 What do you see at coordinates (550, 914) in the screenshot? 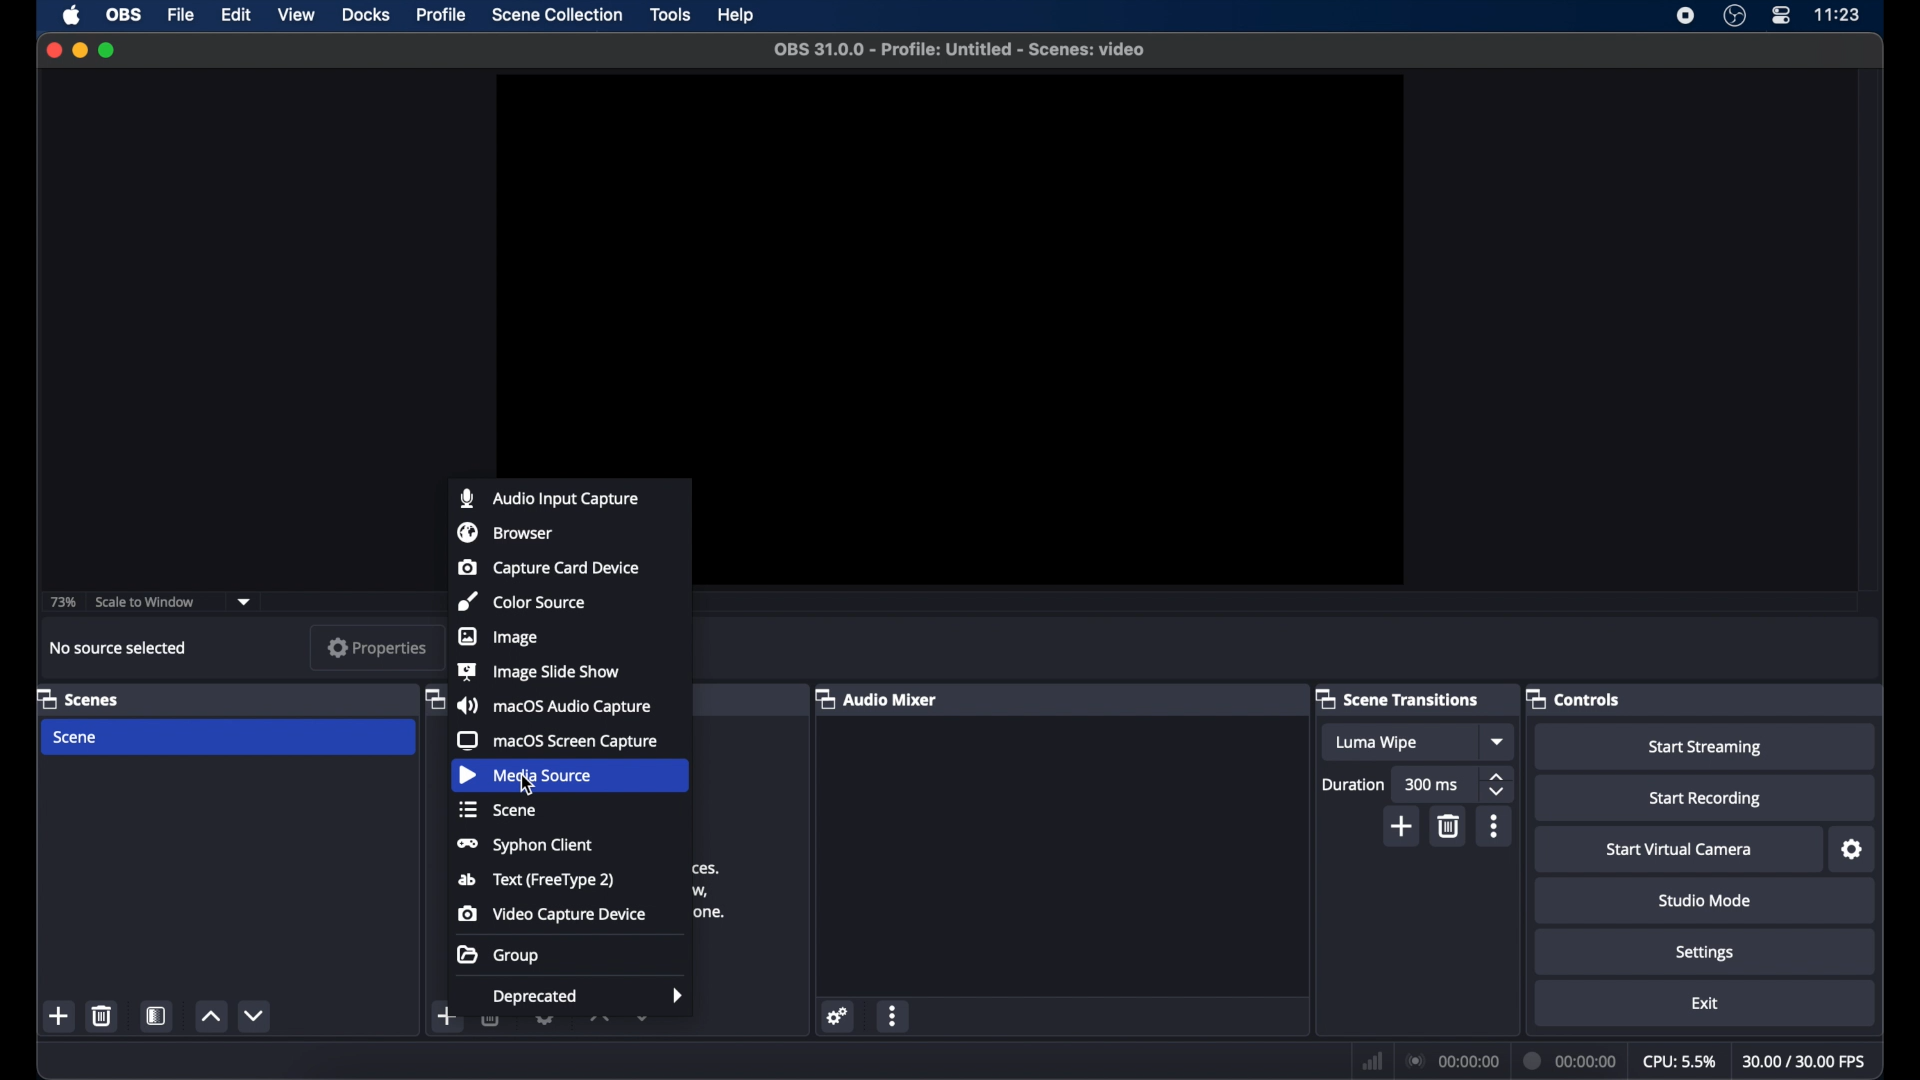
I see `video capture device` at bounding box center [550, 914].